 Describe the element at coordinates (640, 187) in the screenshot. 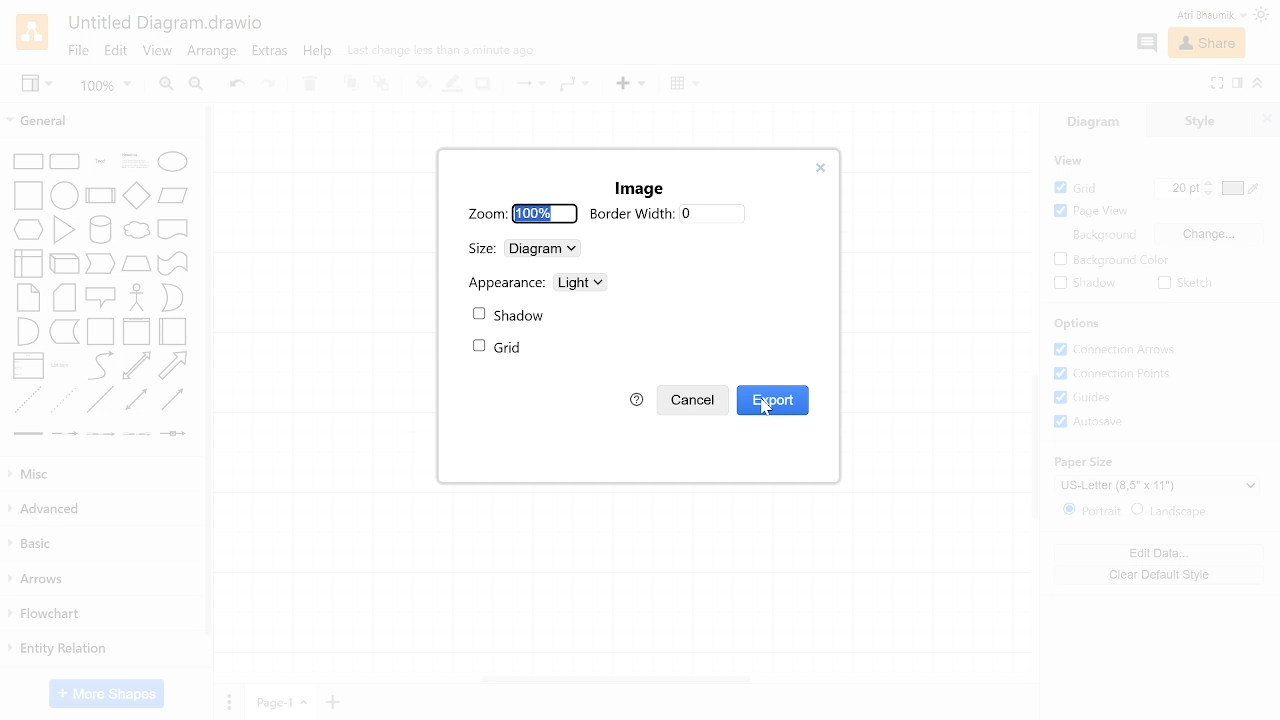

I see `Image` at that location.